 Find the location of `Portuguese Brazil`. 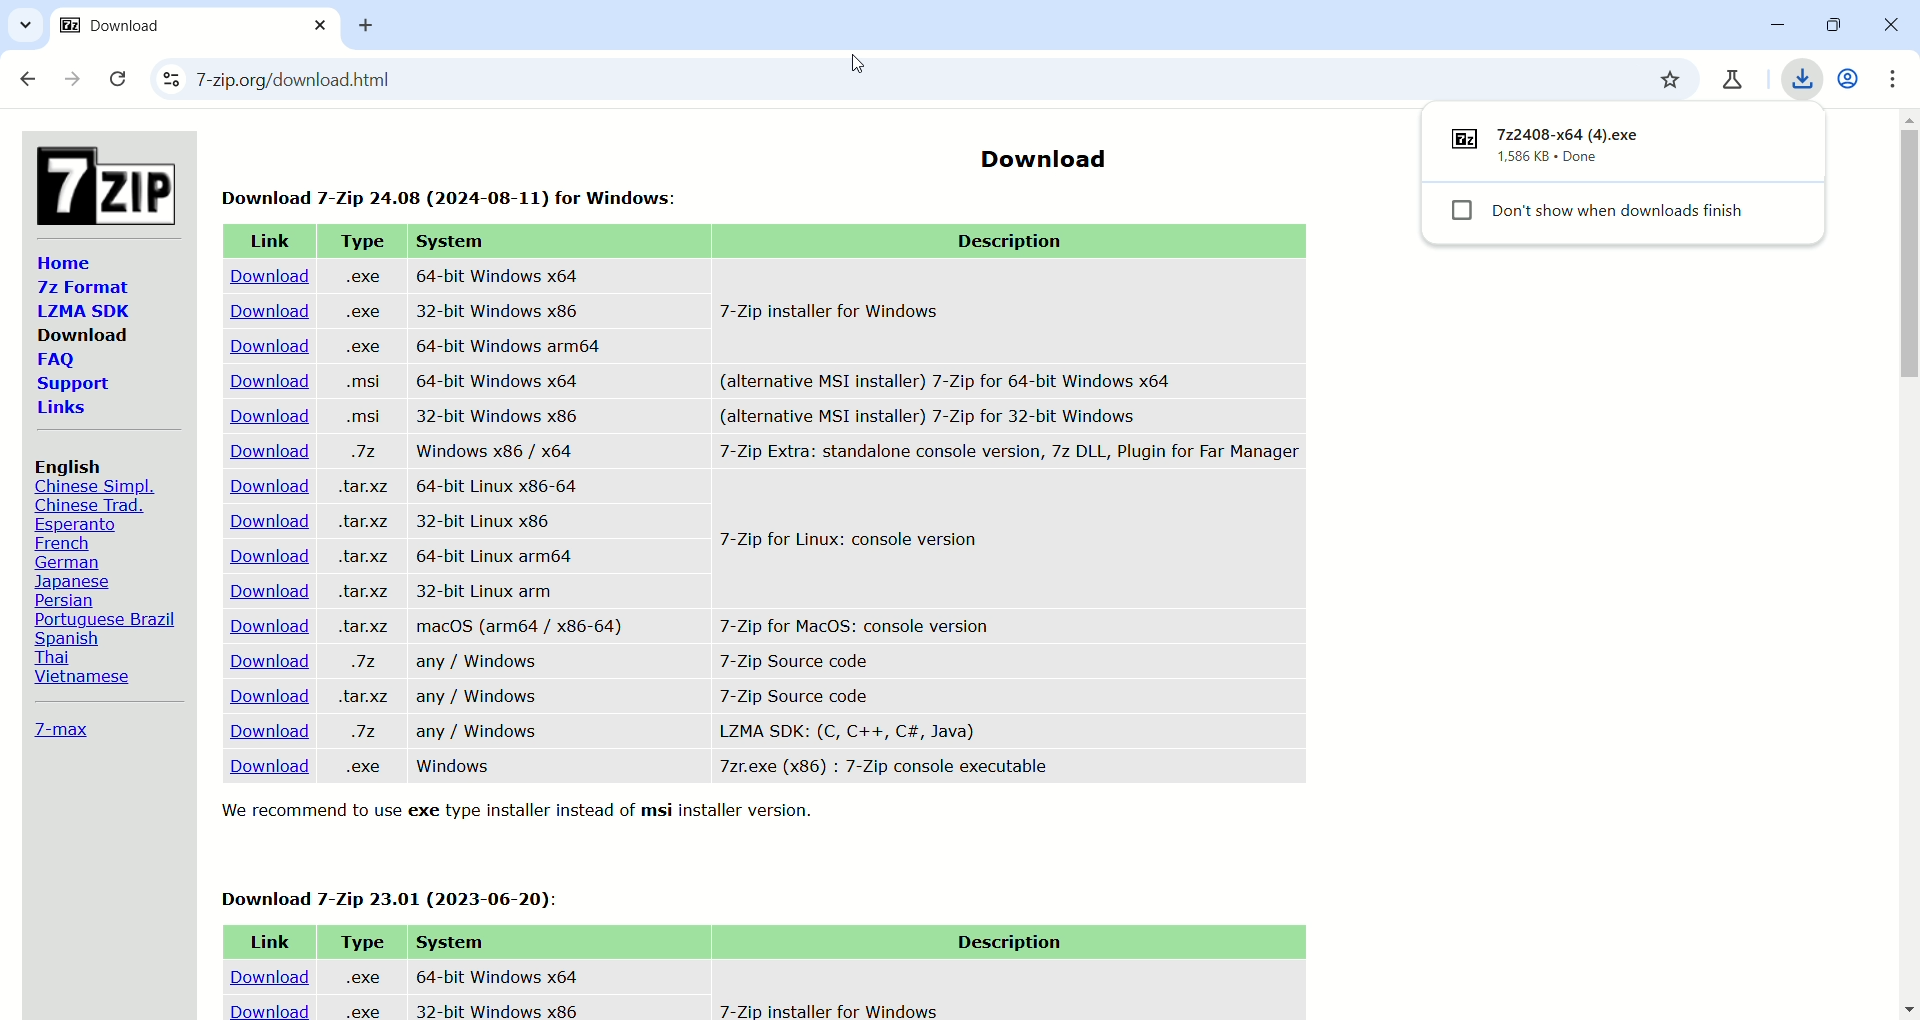

Portuguese Brazil is located at coordinates (108, 619).